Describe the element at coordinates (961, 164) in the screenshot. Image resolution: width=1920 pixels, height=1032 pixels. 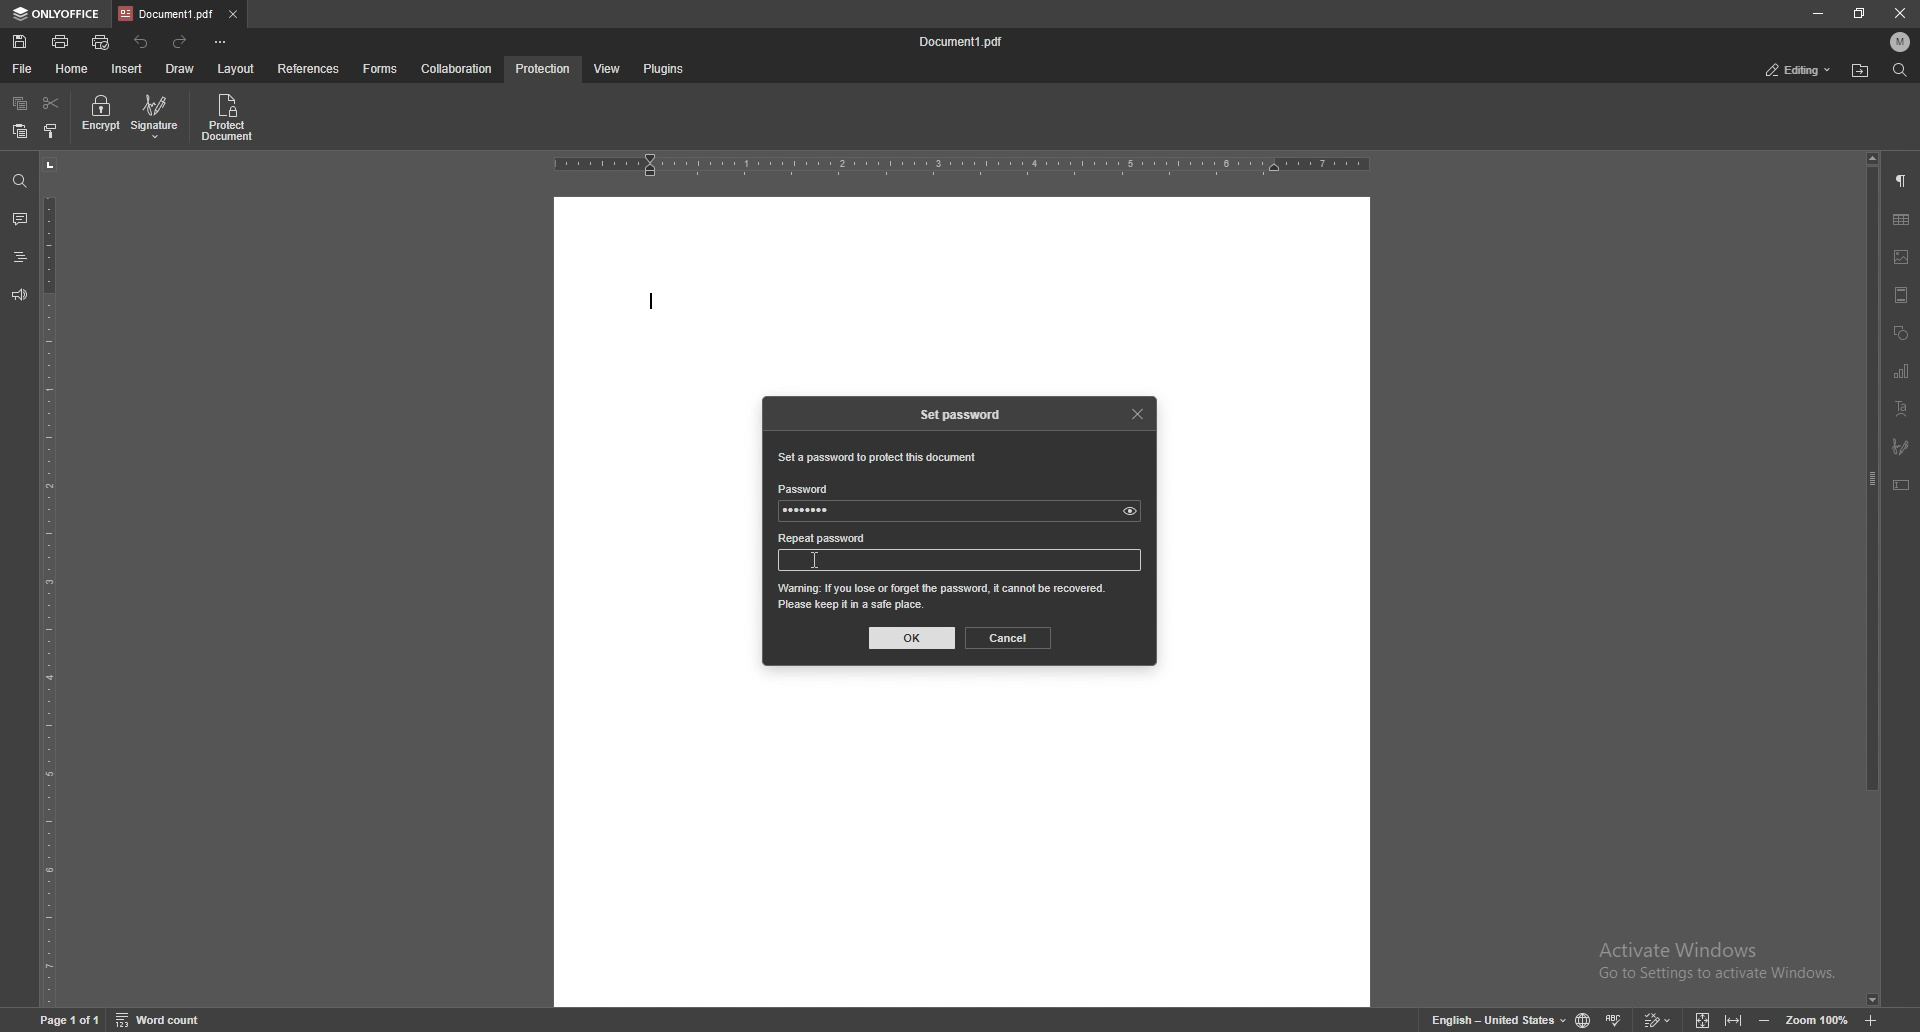
I see `horizontal scale` at that location.